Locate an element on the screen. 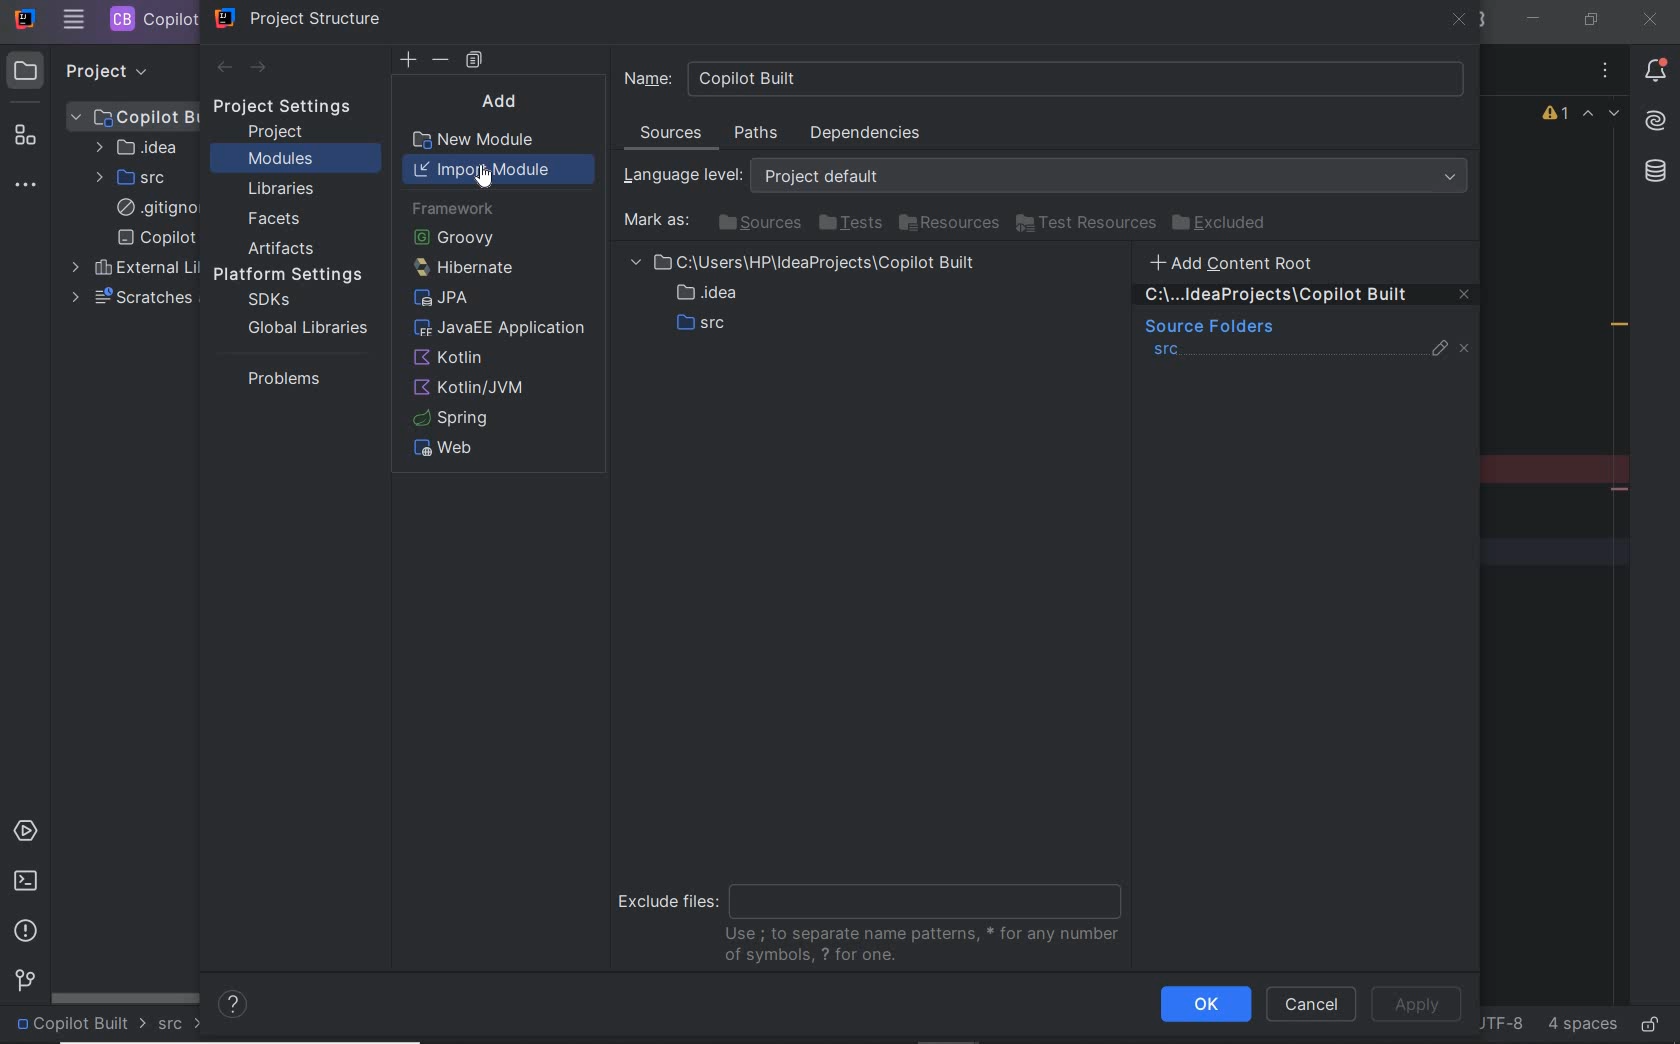 This screenshot has width=1680, height=1044. project structure is located at coordinates (299, 18).